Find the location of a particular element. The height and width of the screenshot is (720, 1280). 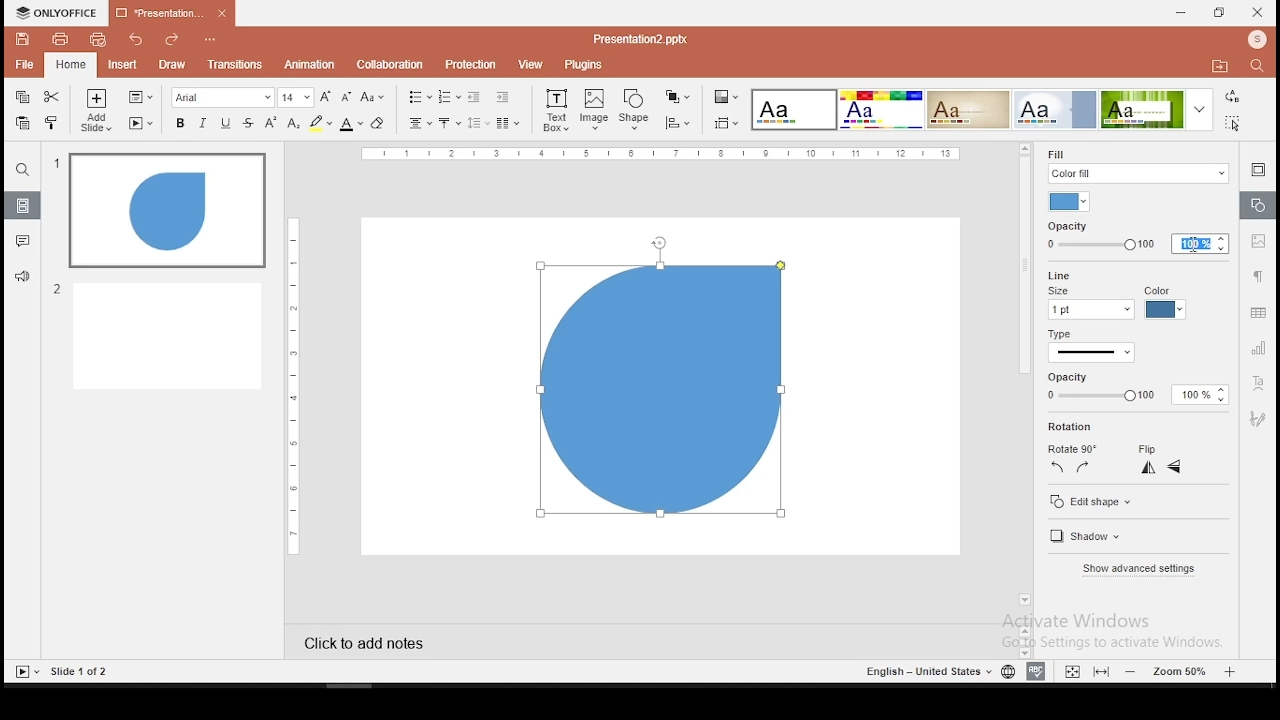

superscript is located at coordinates (272, 122).